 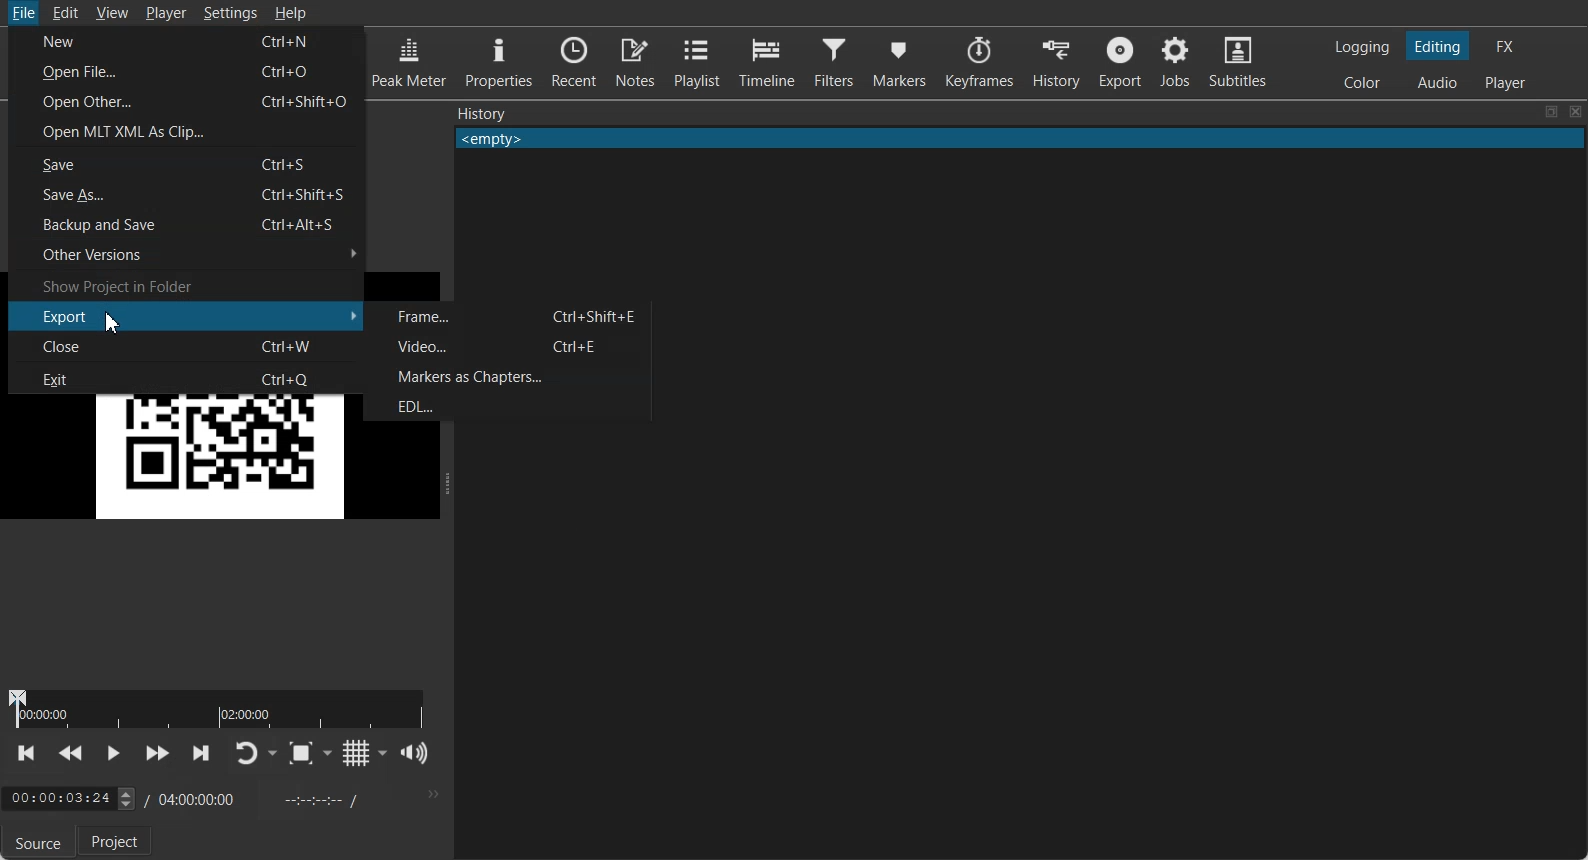 What do you see at coordinates (442, 318) in the screenshot?
I see `Frame` at bounding box center [442, 318].